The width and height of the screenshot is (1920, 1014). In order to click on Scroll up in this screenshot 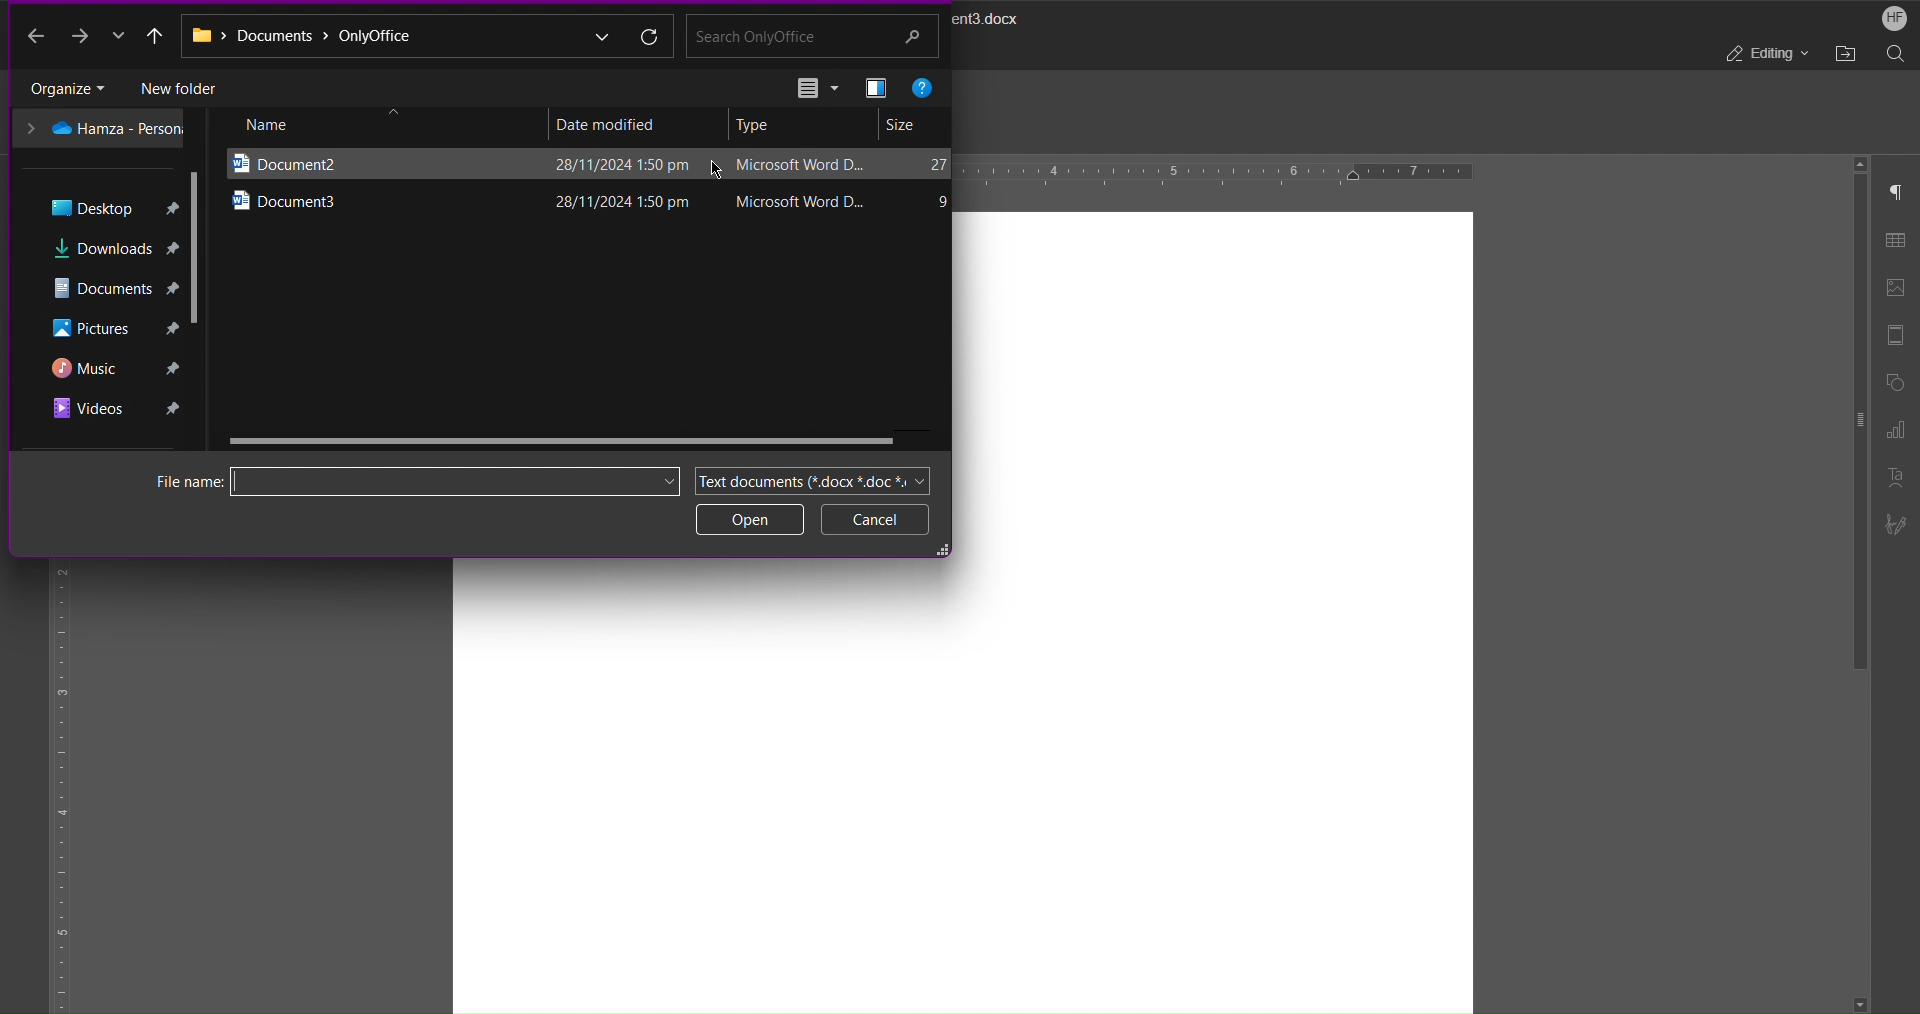, I will do `click(1858, 159)`.